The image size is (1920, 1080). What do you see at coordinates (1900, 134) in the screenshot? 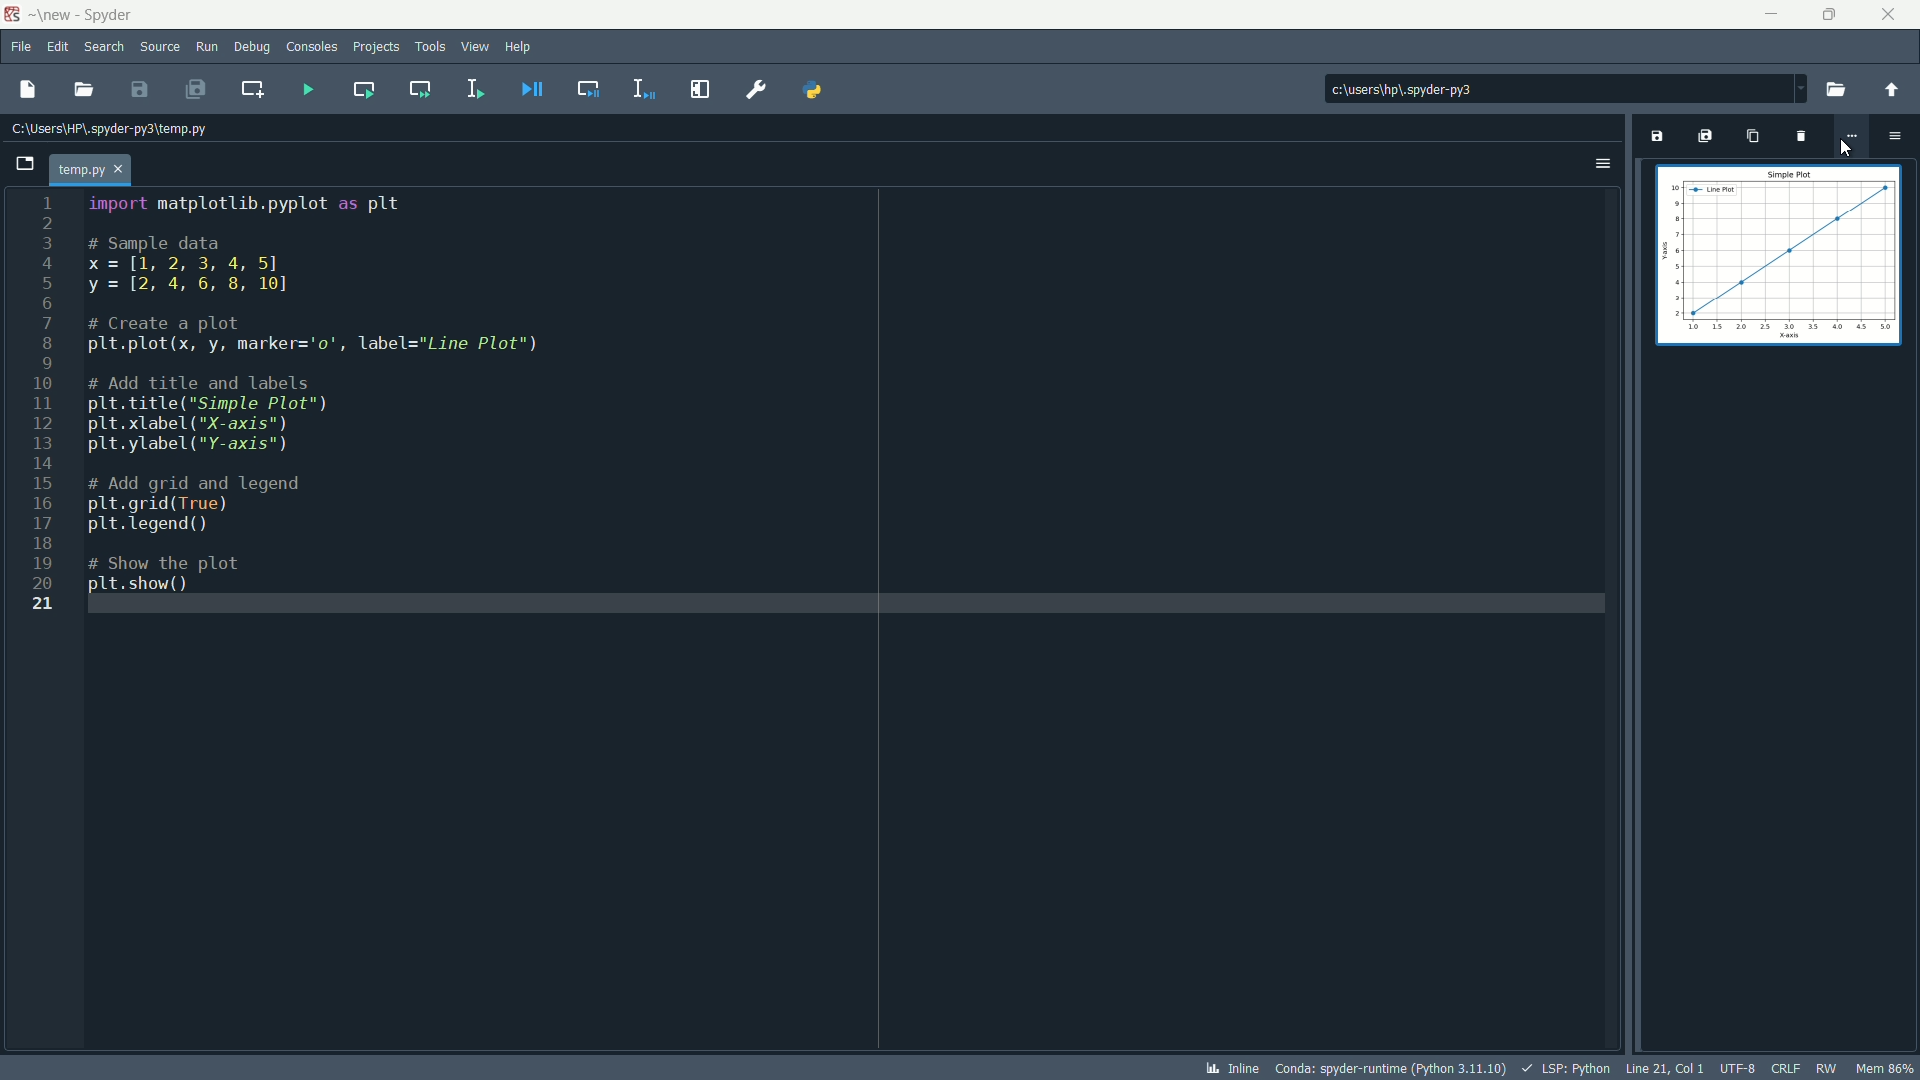
I see `options` at bounding box center [1900, 134].